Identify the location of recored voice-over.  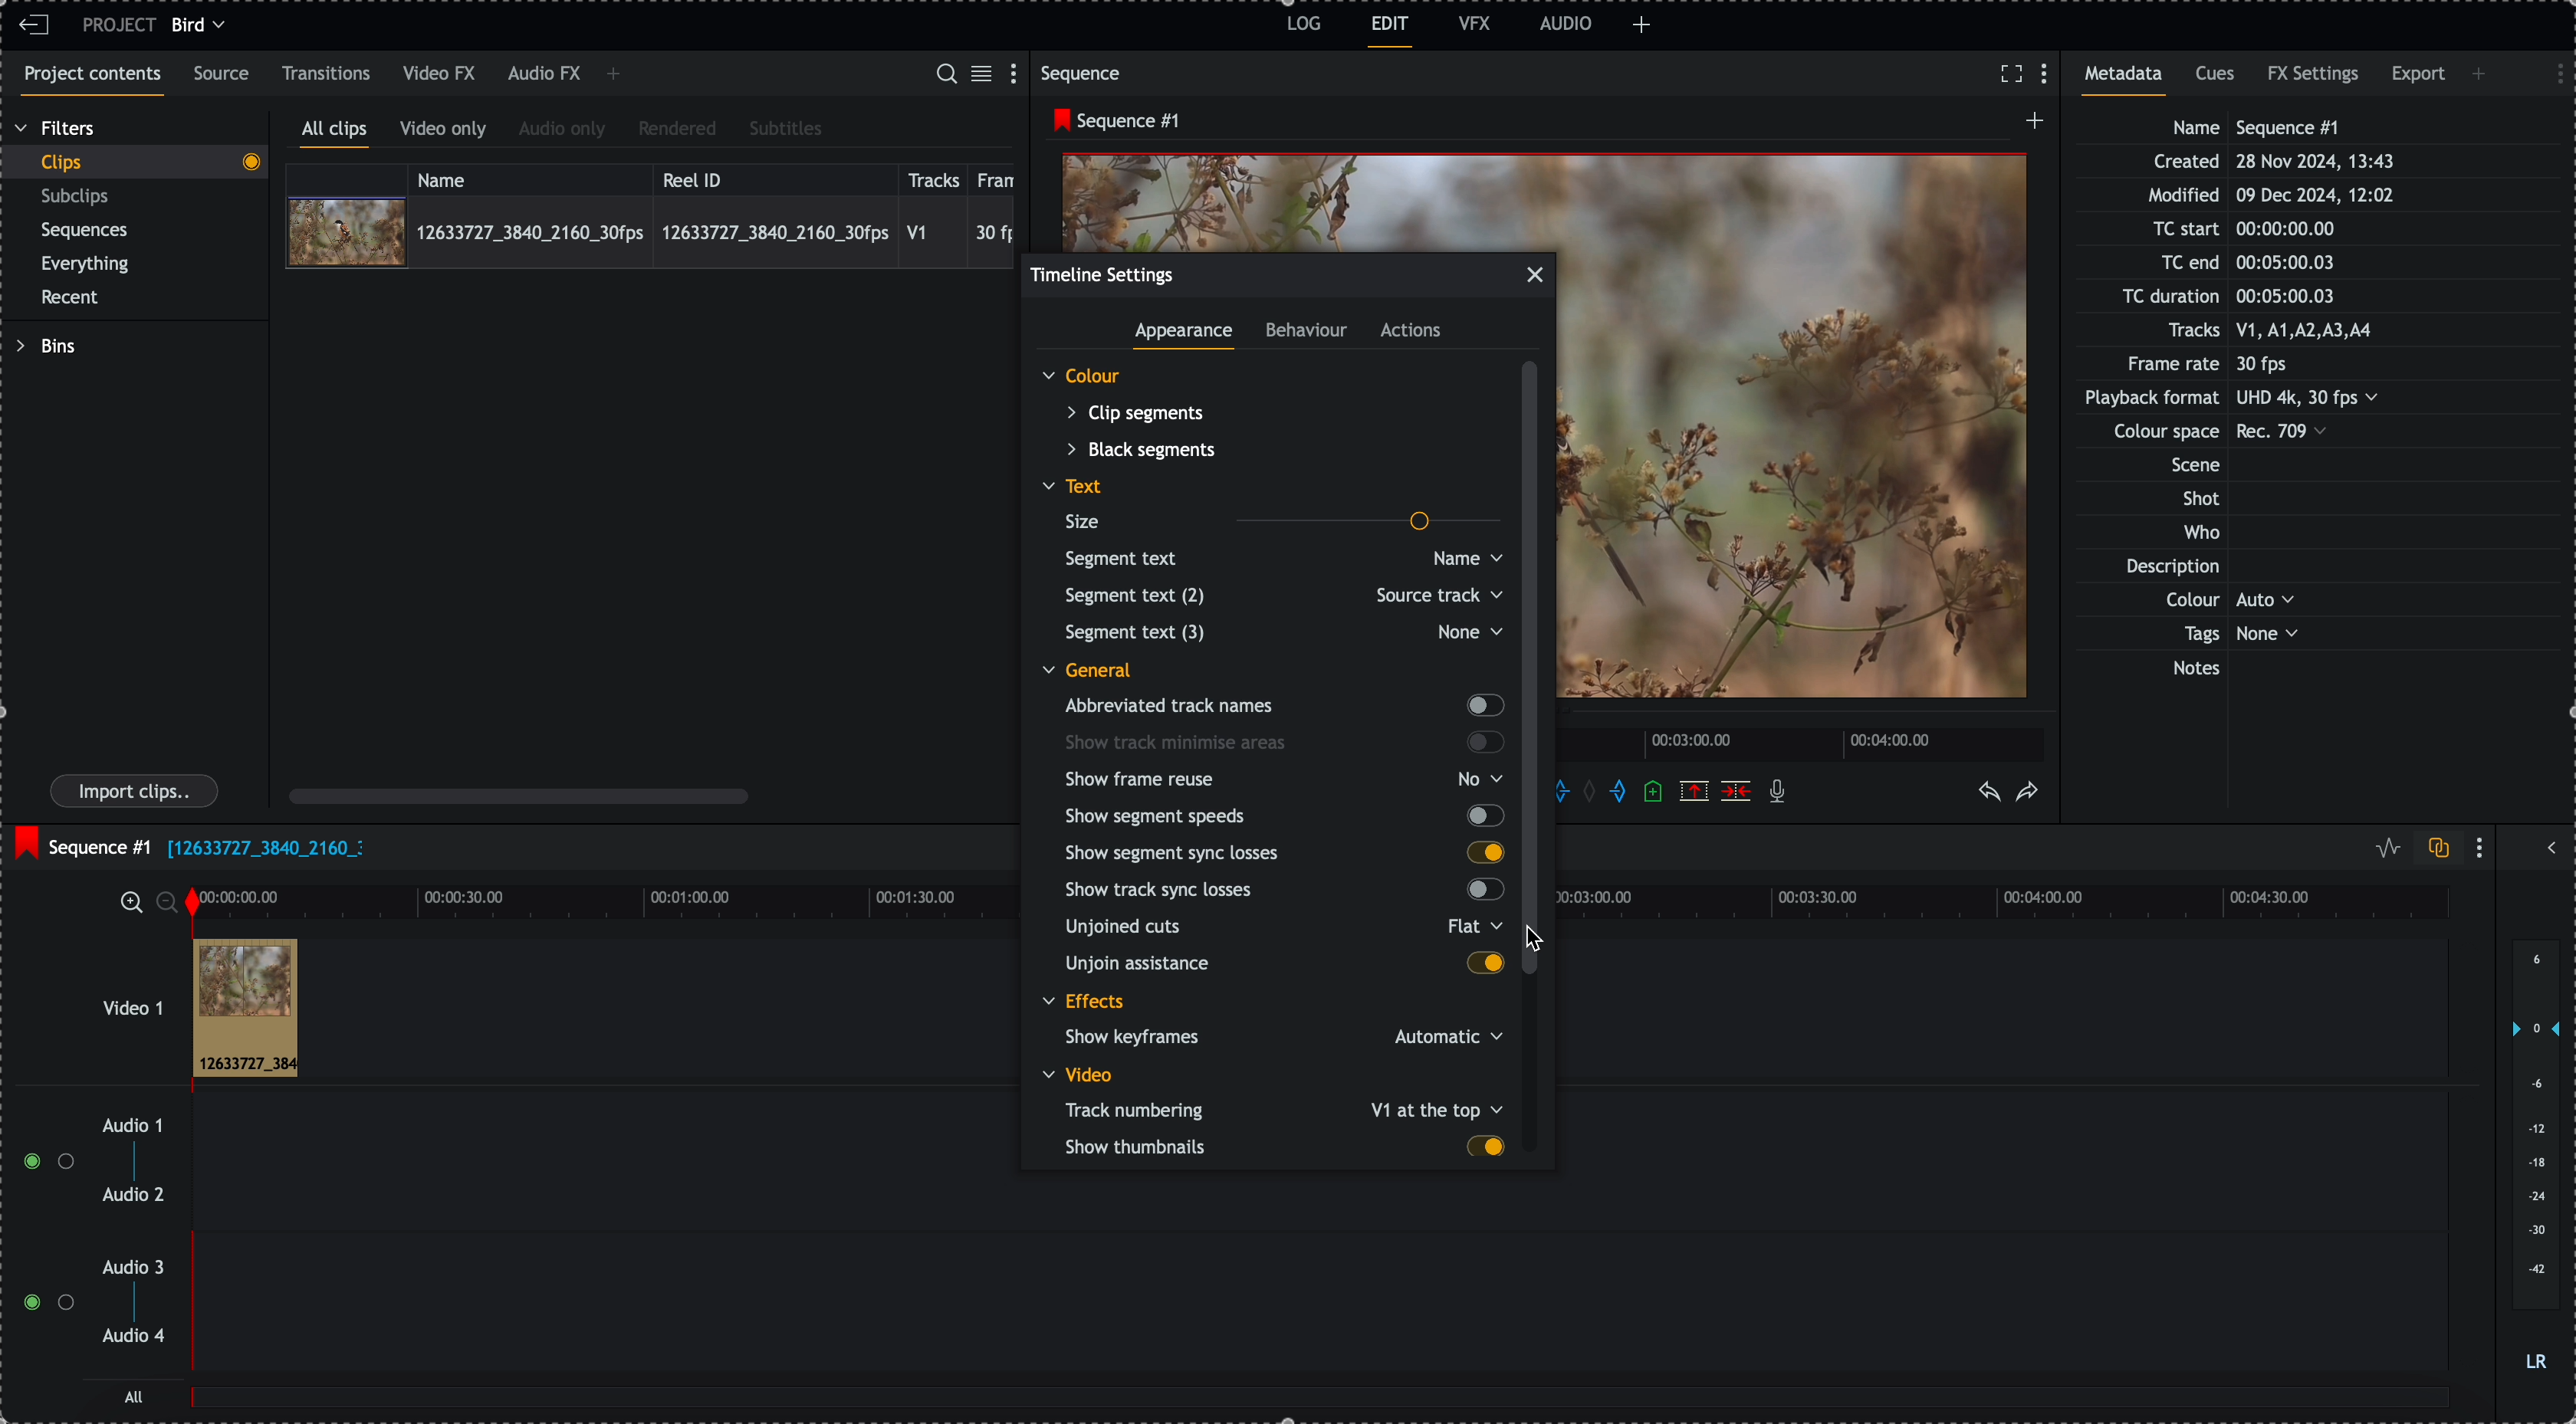
(1781, 793).